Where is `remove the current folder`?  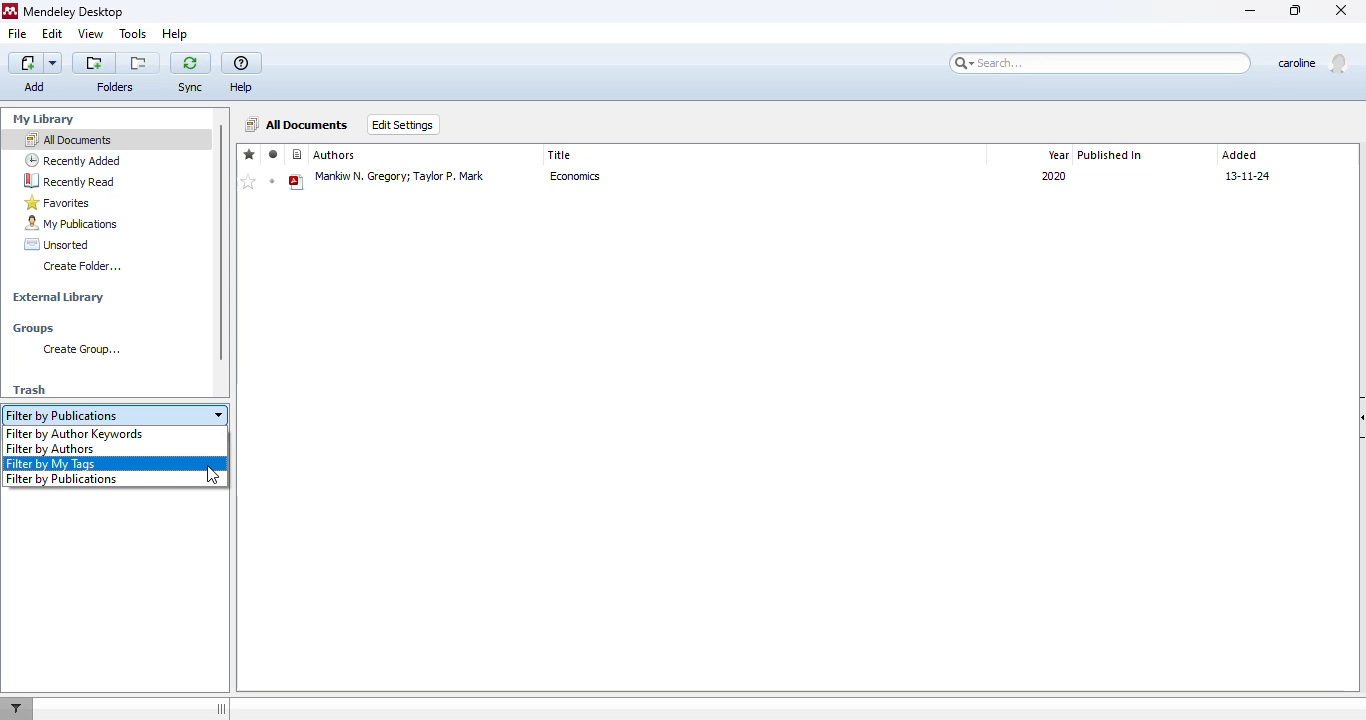 remove the current folder is located at coordinates (138, 63).